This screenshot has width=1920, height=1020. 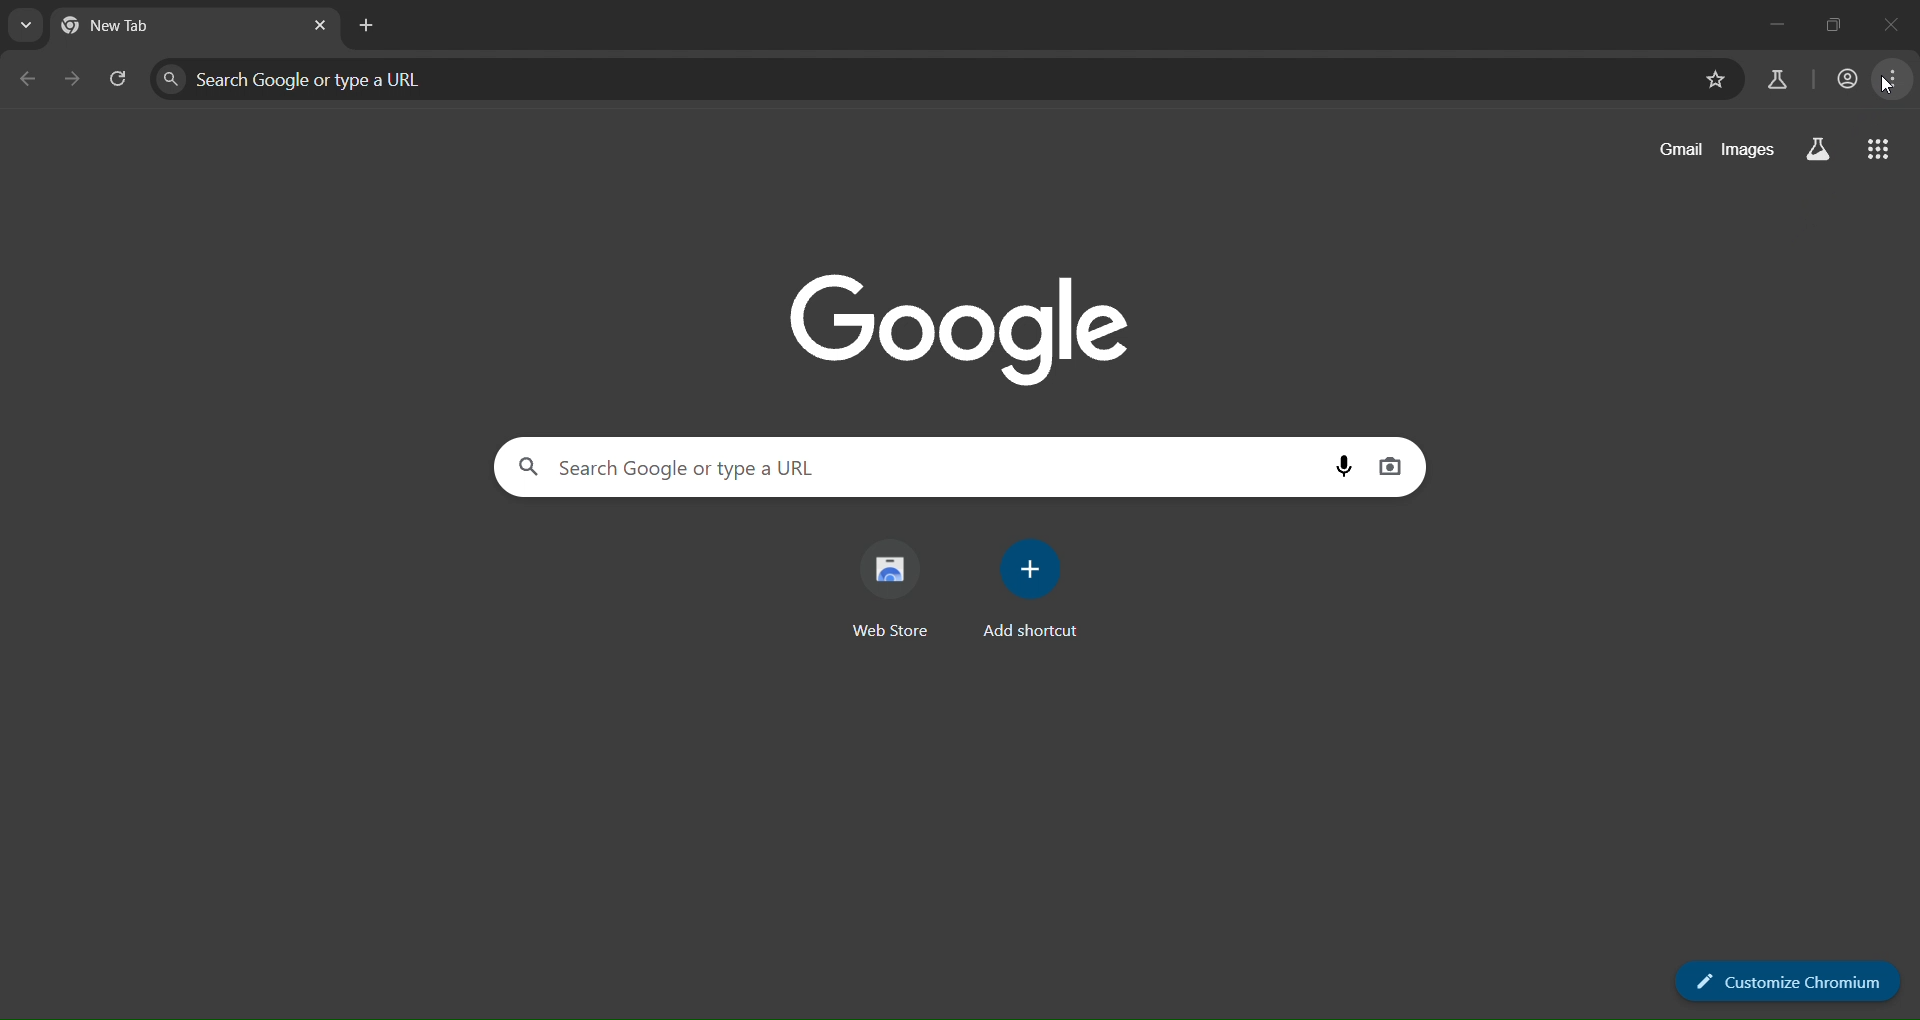 What do you see at coordinates (320, 25) in the screenshot?
I see `close tab` at bounding box center [320, 25].